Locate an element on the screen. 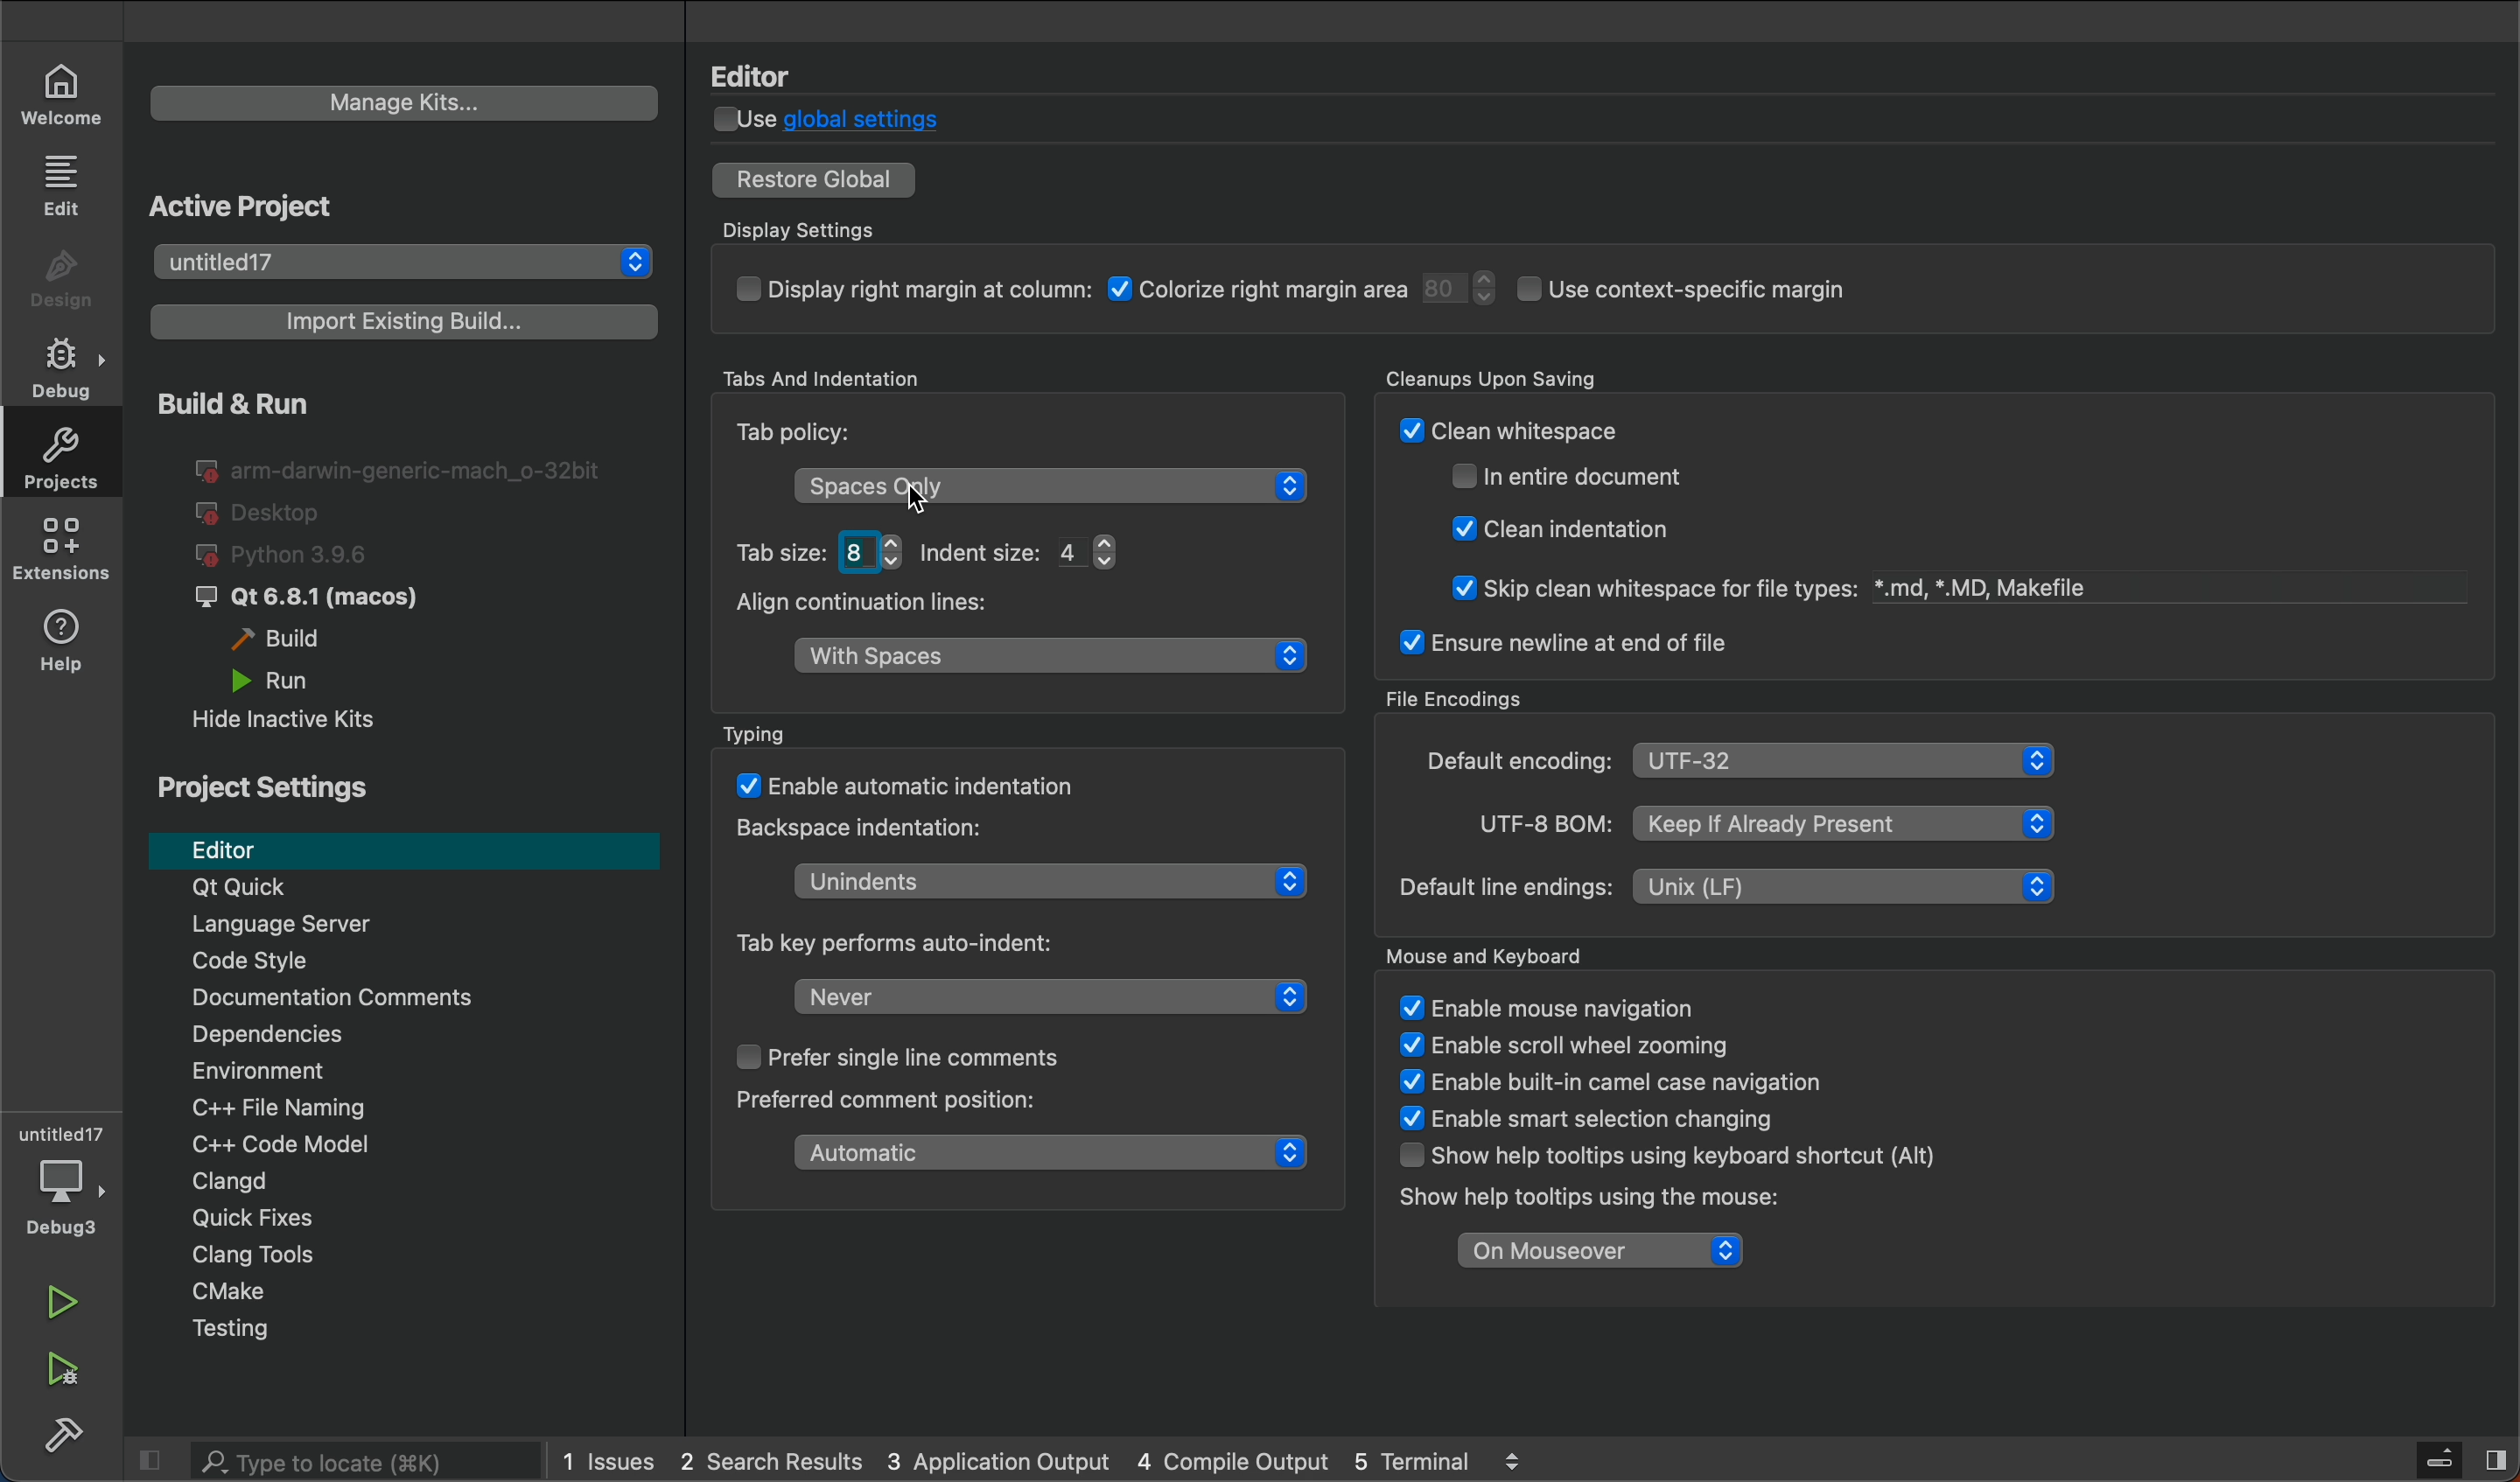  manage kits is located at coordinates (401, 103).